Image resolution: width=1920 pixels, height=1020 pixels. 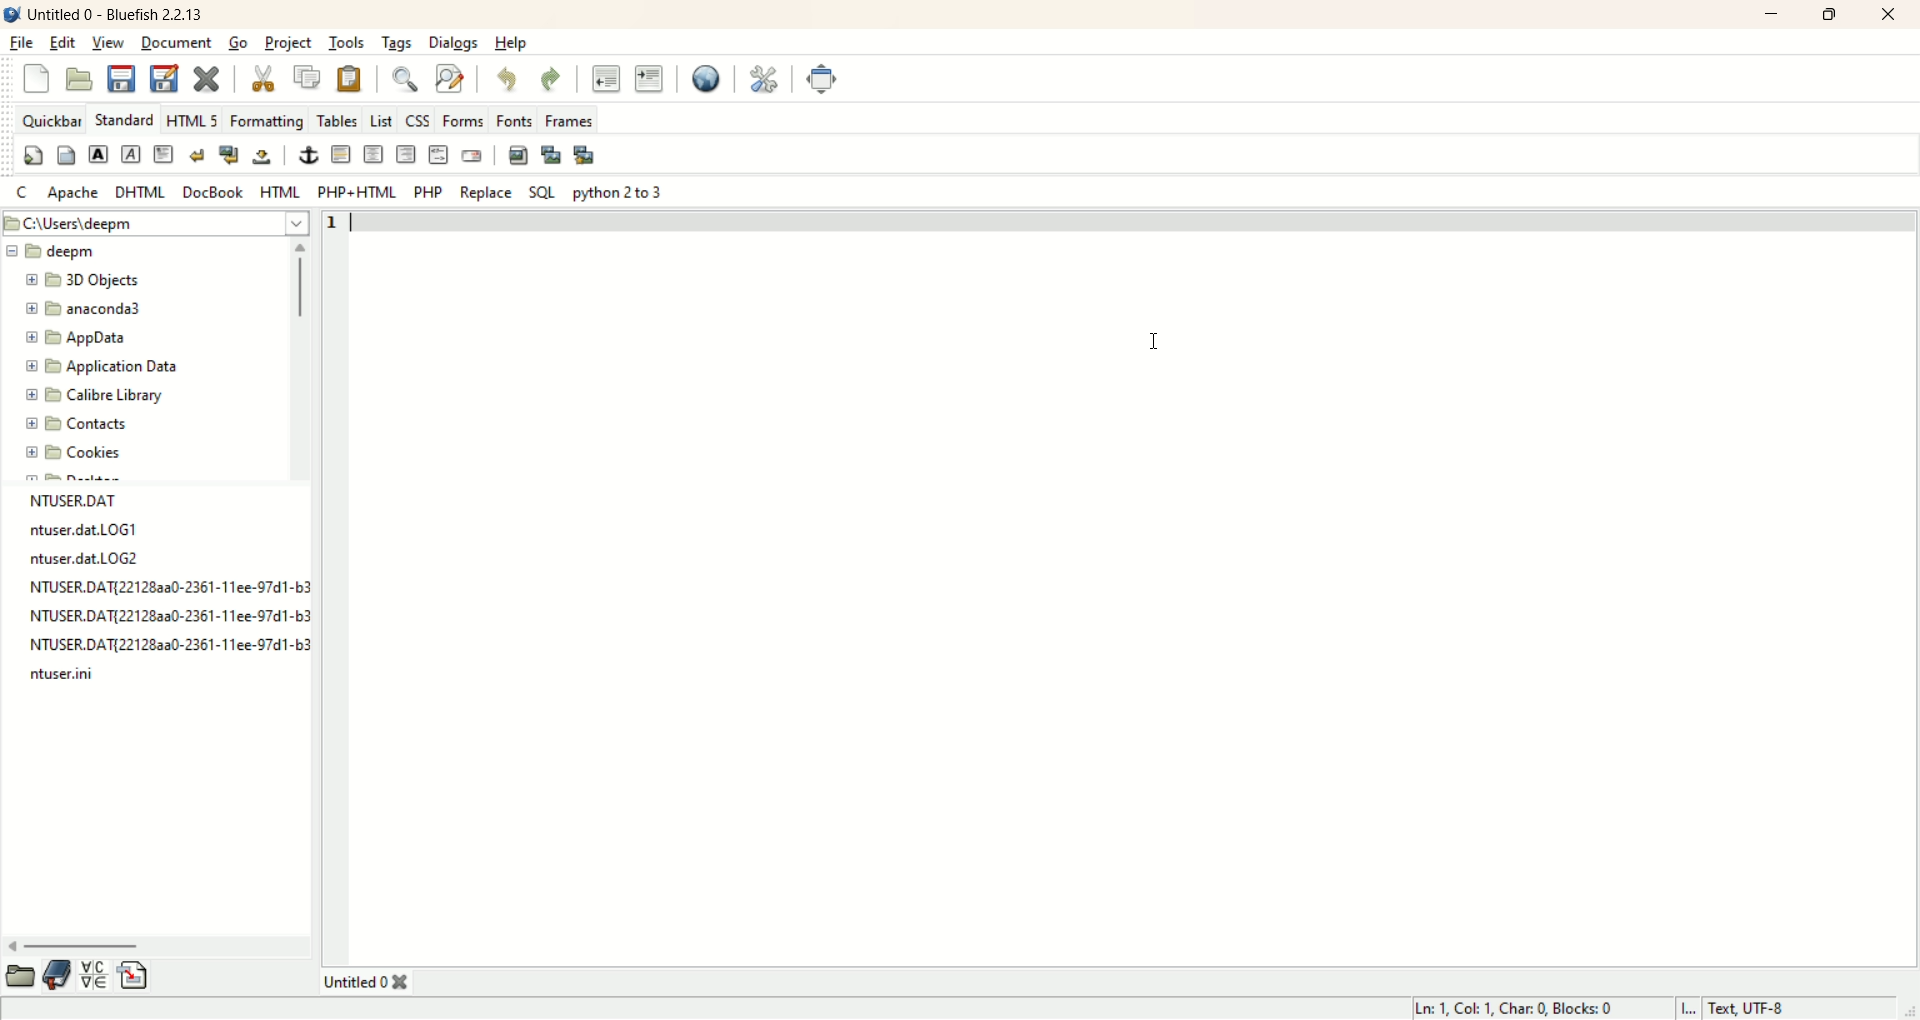 I want to click on non- breaking space, so click(x=259, y=157).